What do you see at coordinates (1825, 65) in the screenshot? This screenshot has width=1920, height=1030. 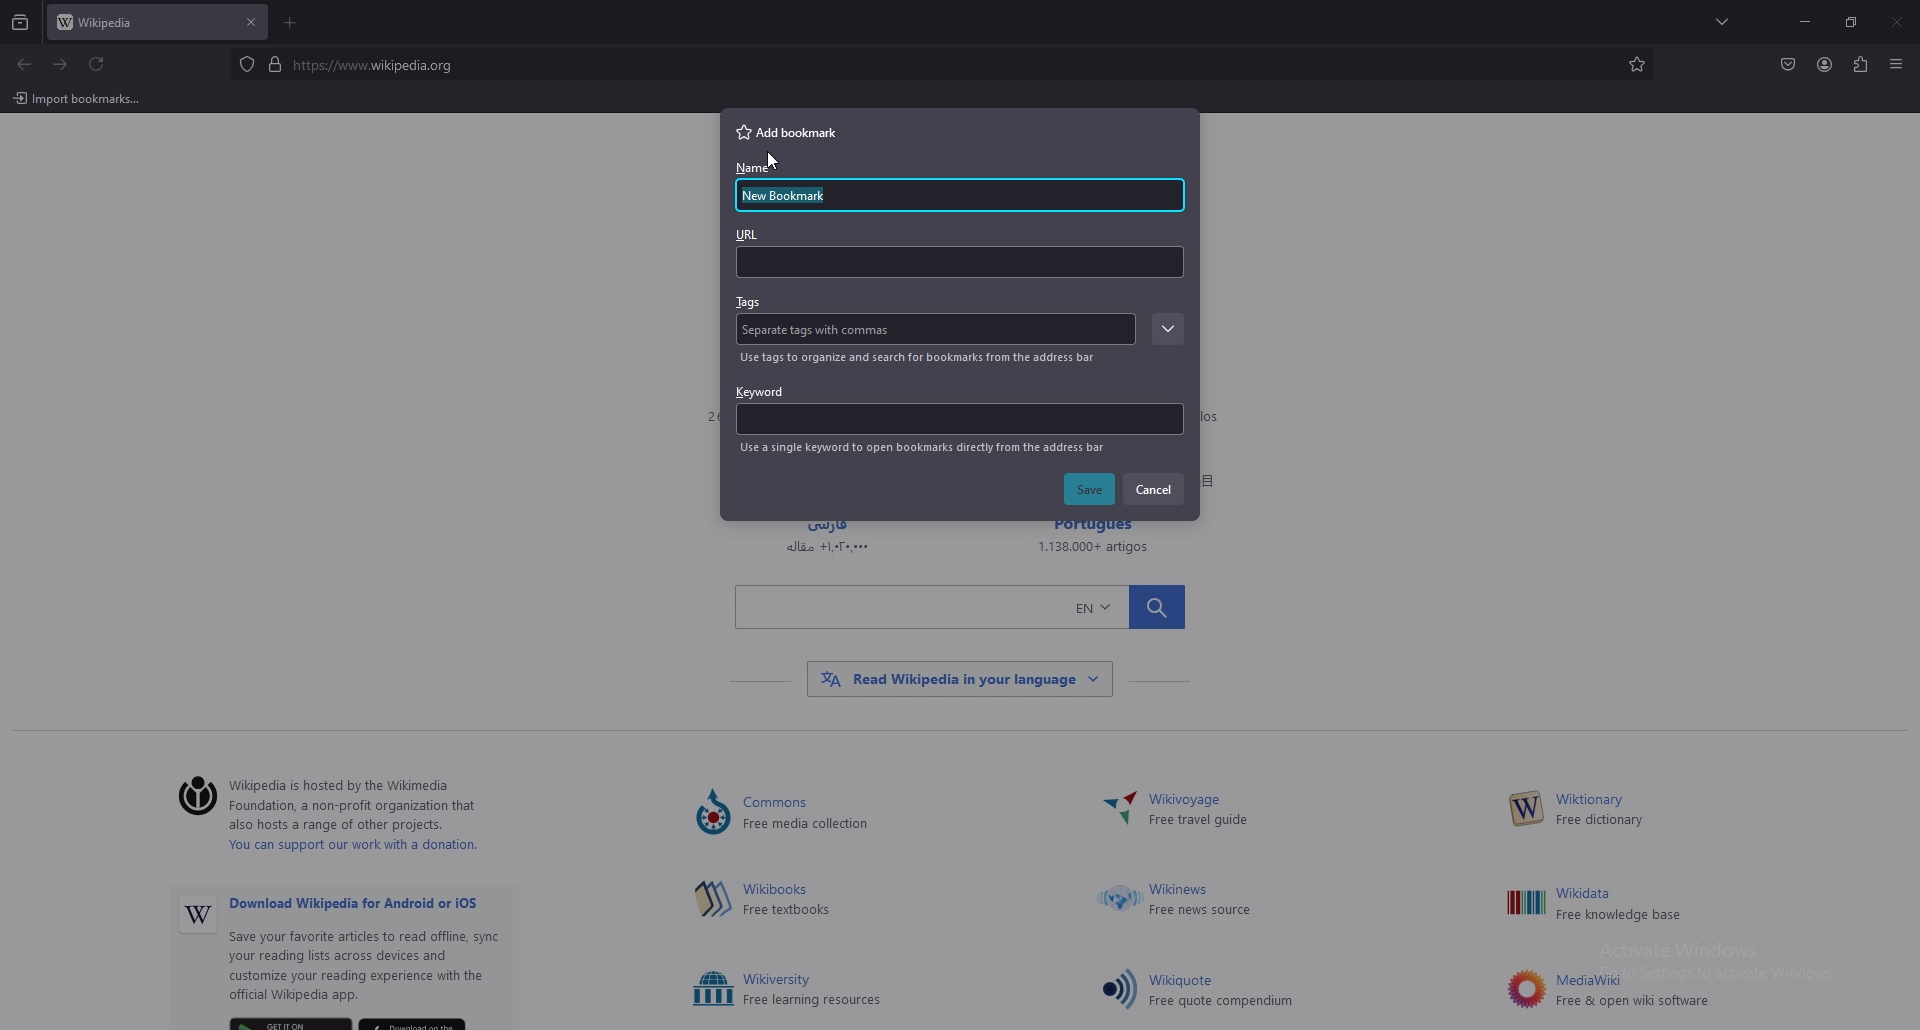 I see `profile` at bounding box center [1825, 65].